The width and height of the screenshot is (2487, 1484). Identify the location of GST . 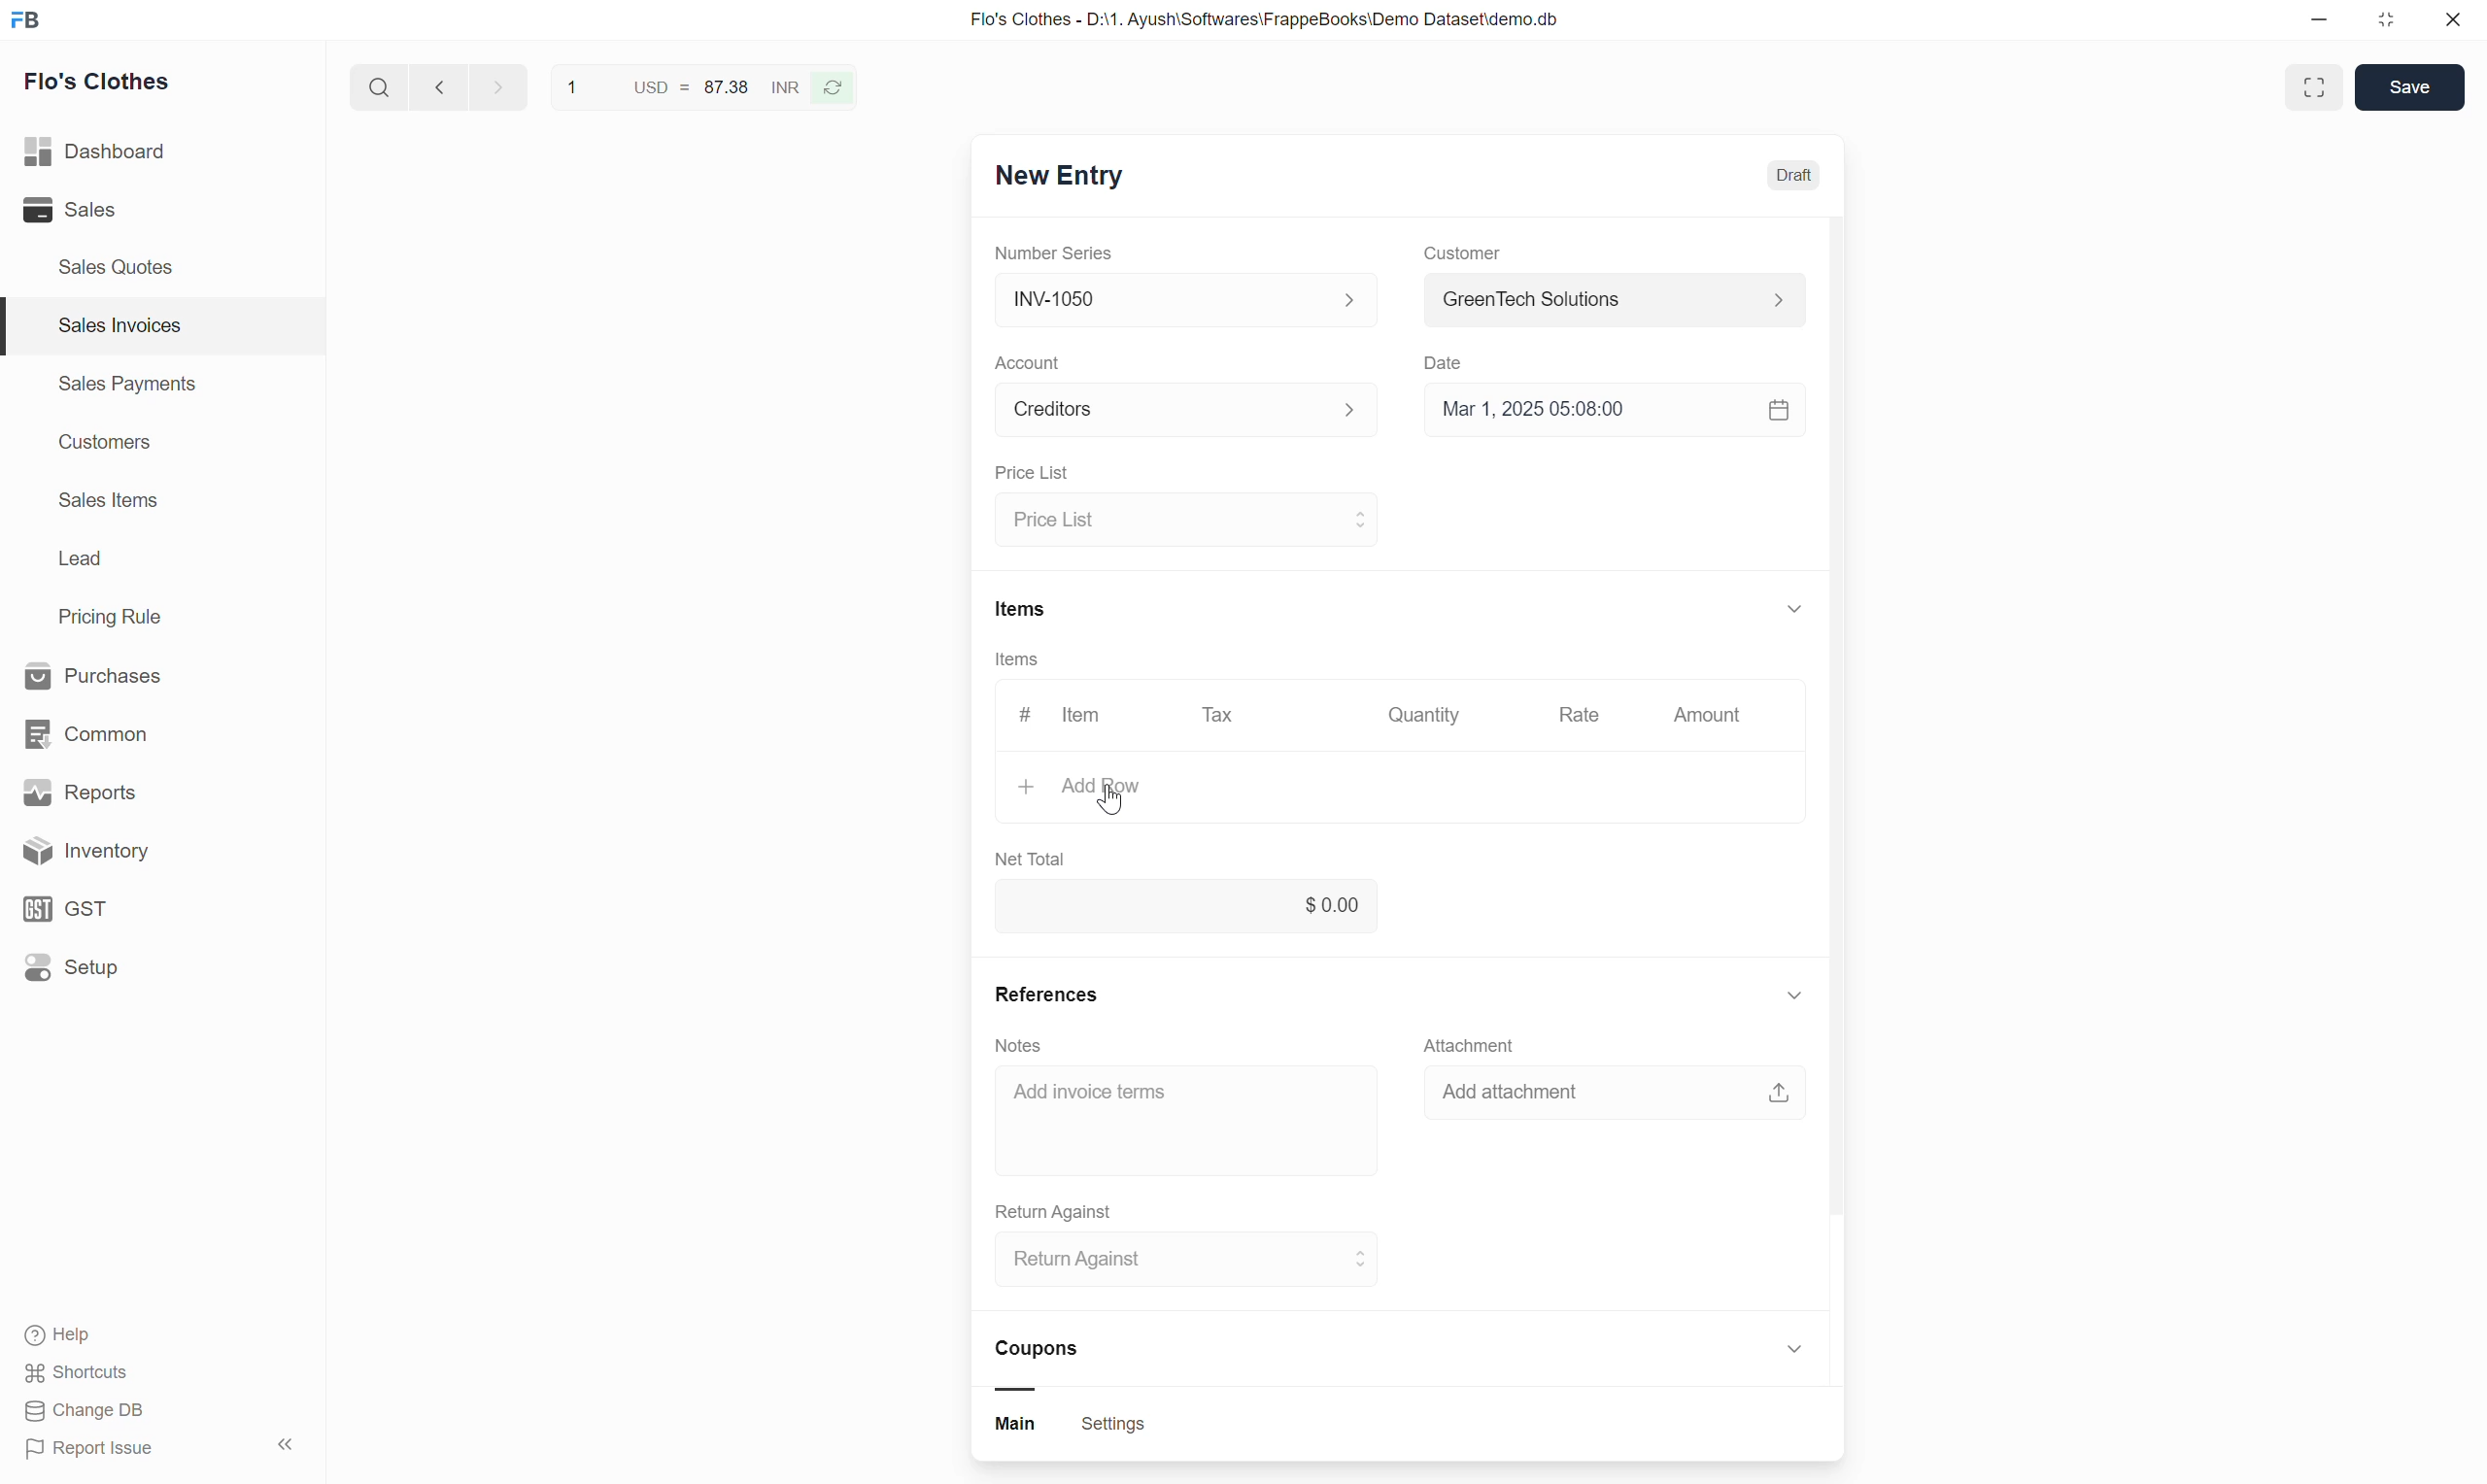
(139, 907).